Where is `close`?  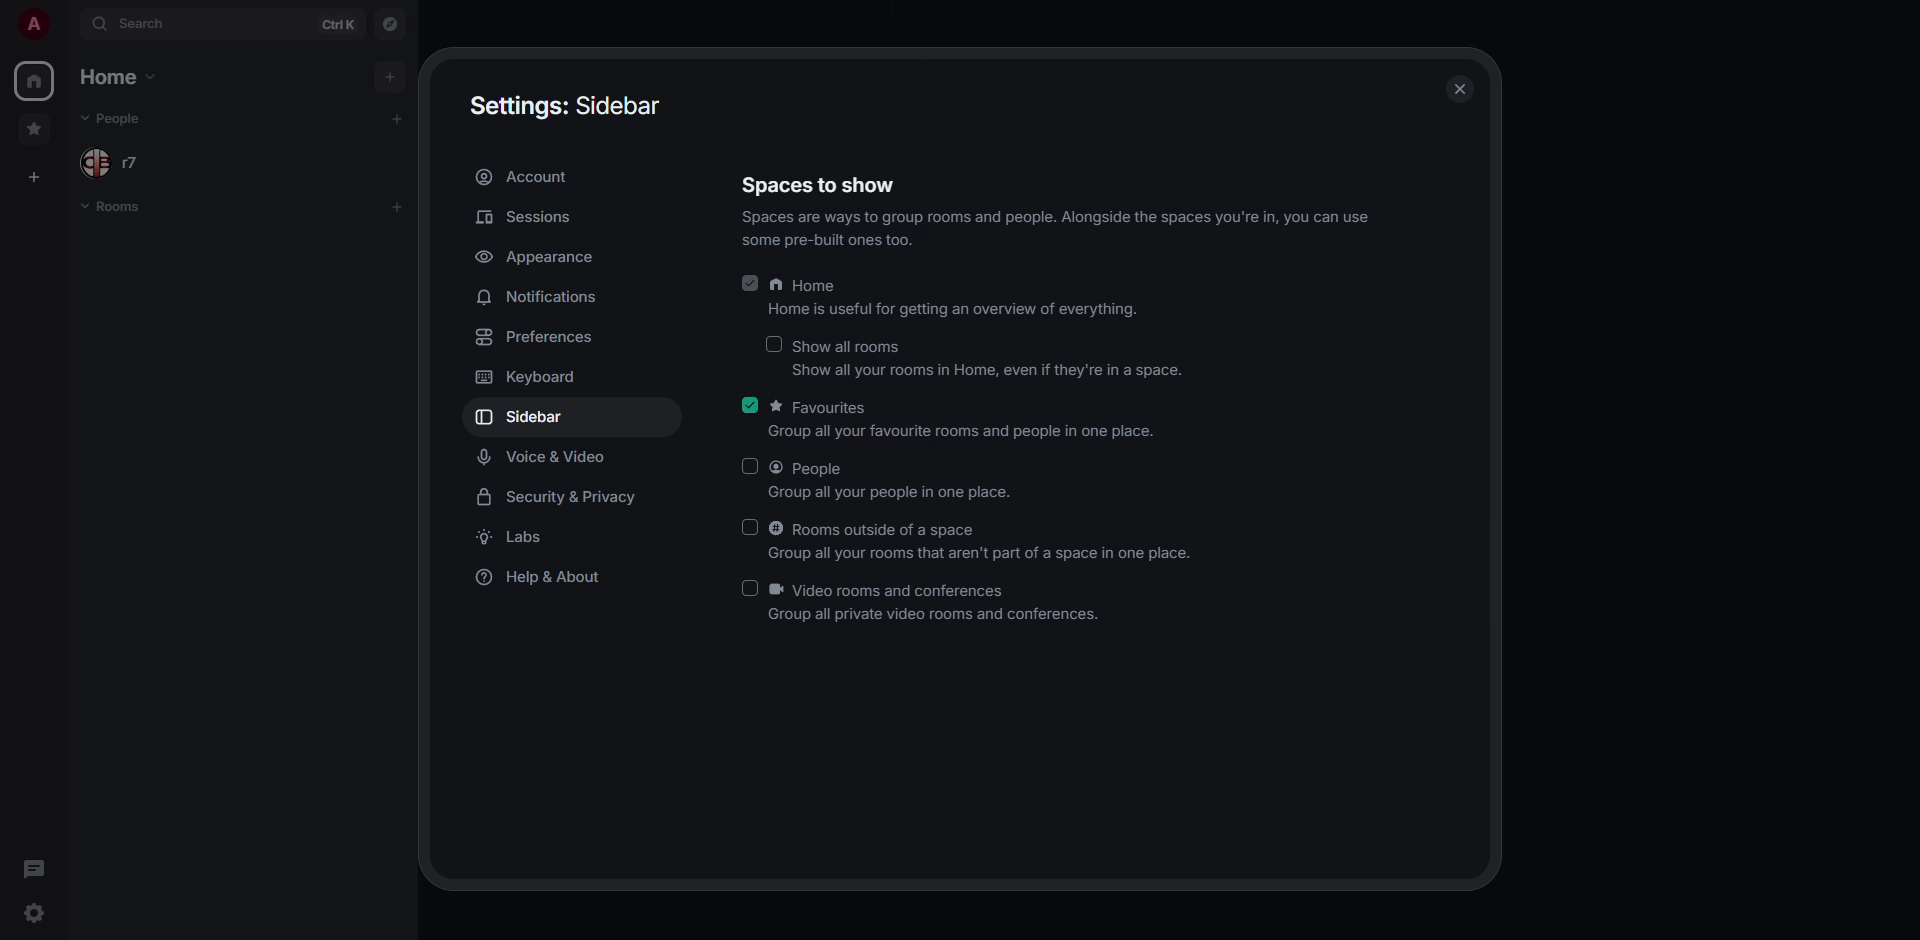
close is located at coordinates (1458, 92).